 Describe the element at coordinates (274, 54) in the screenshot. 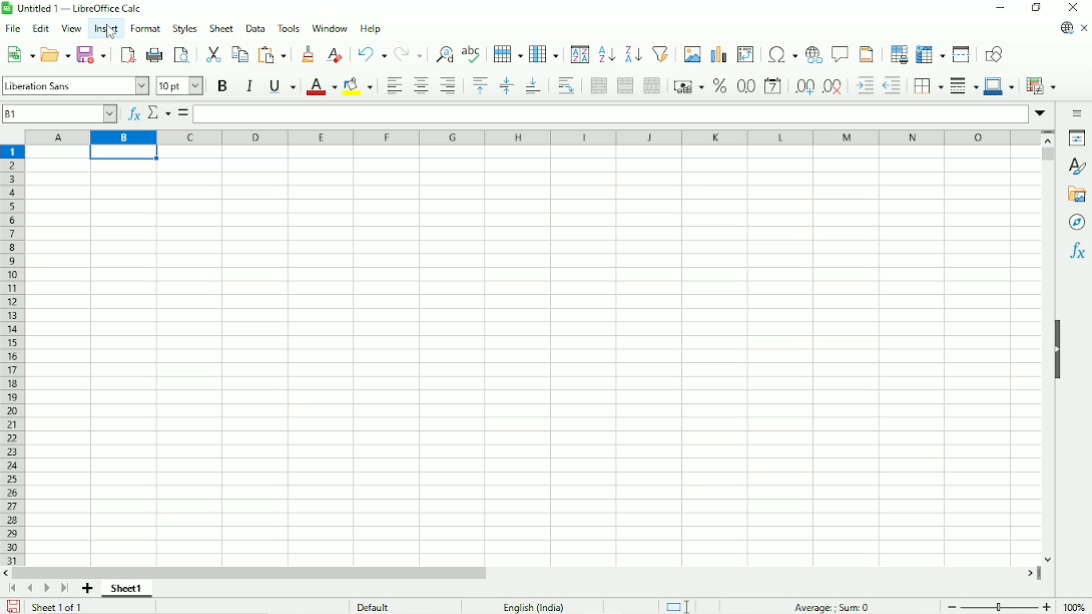

I see `Paste` at that location.